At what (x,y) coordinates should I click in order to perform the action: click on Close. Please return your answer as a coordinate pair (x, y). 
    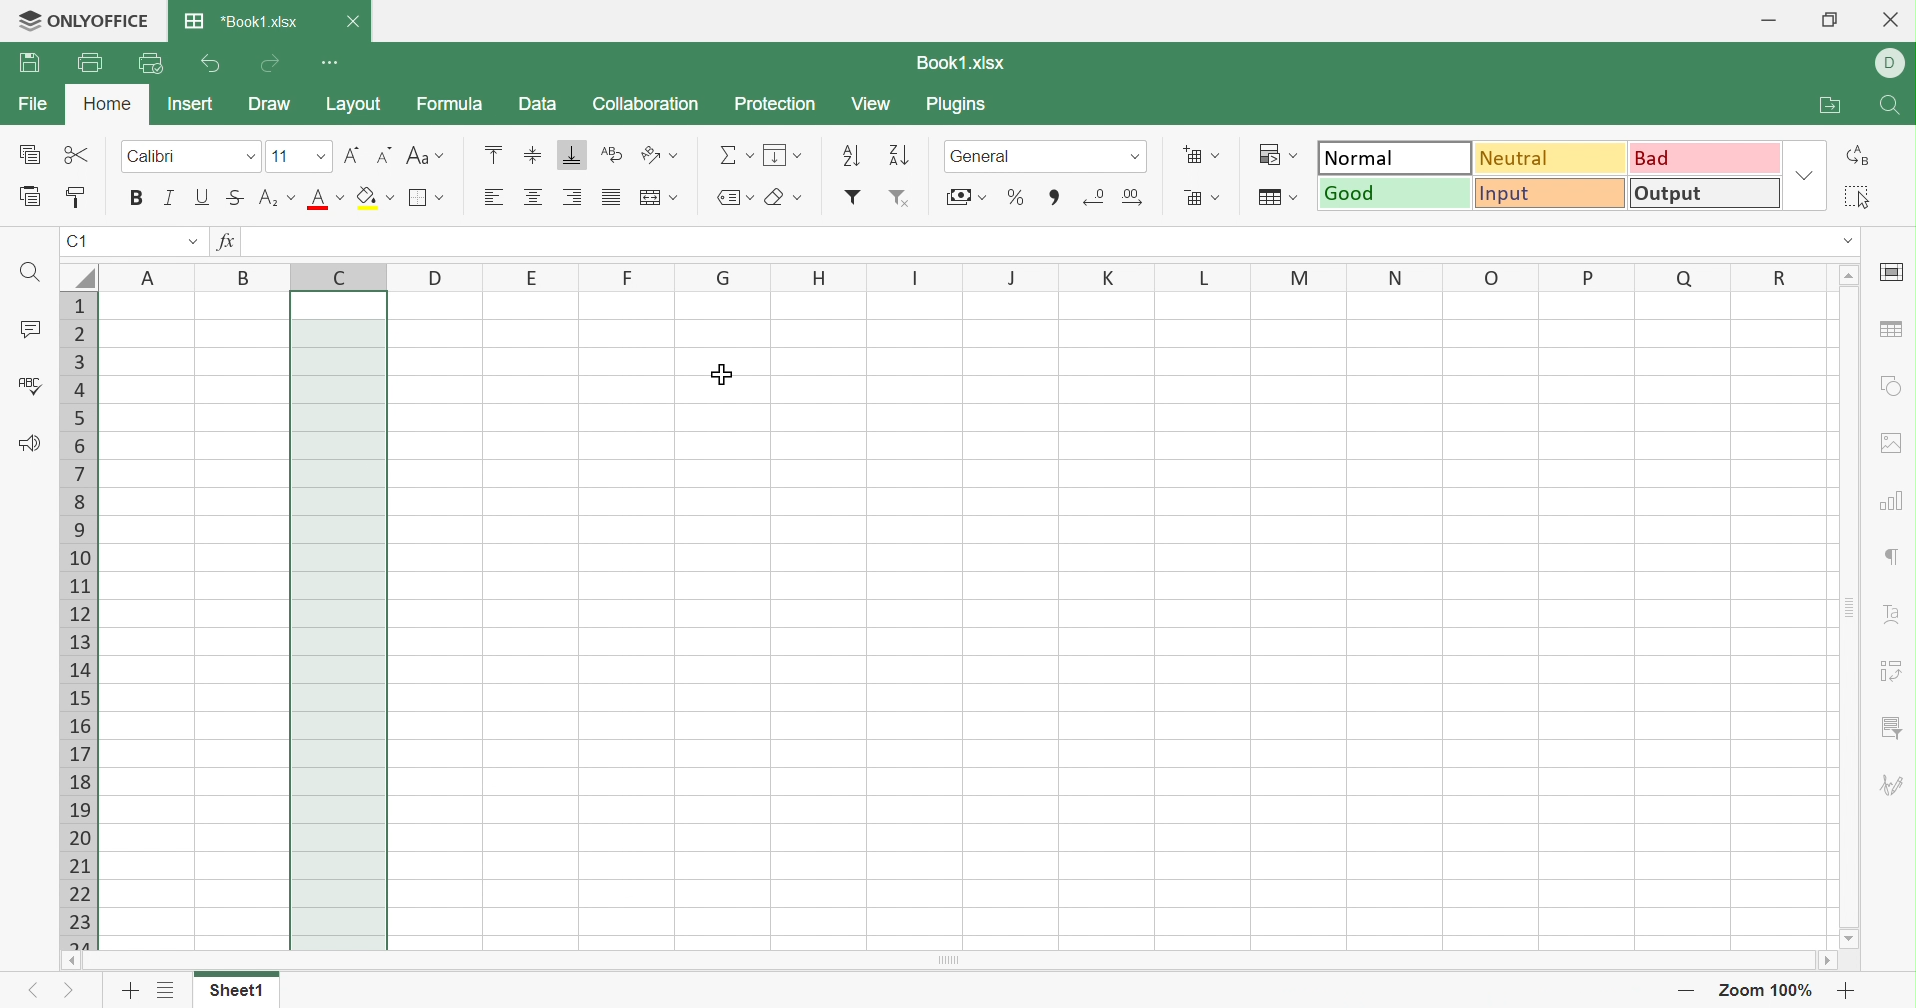
    Looking at the image, I should click on (1890, 19).